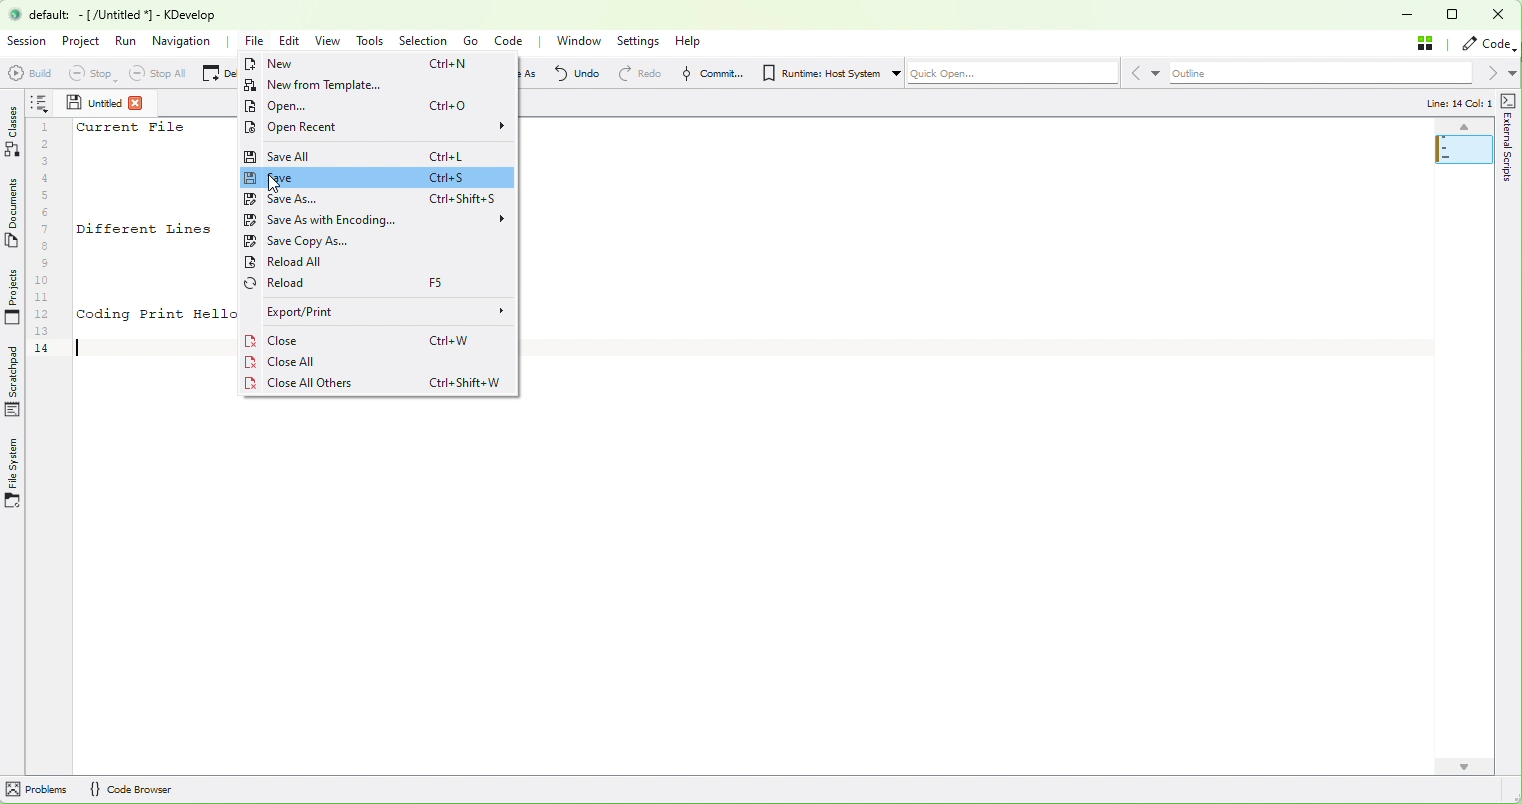 The width and height of the screenshot is (1522, 804). I want to click on CtrlsW, so click(453, 342).